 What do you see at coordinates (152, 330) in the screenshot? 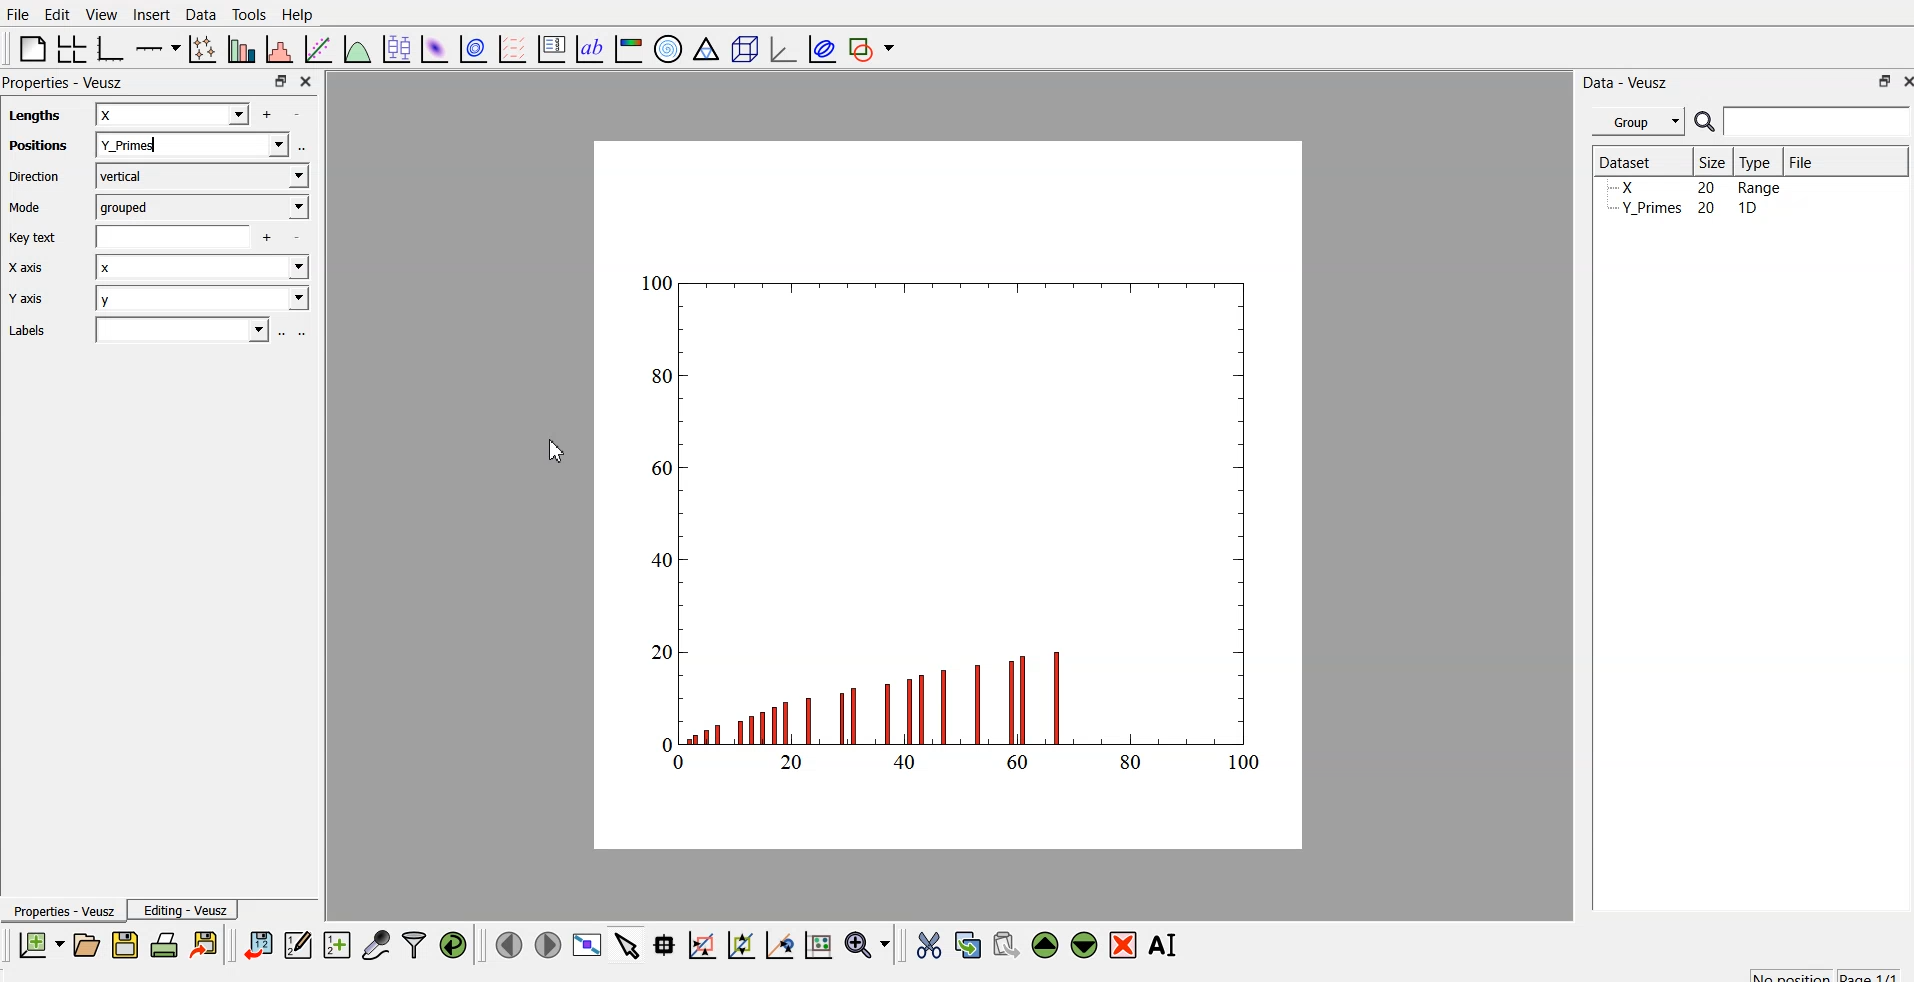
I see `Labels` at bounding box center [152, 330].